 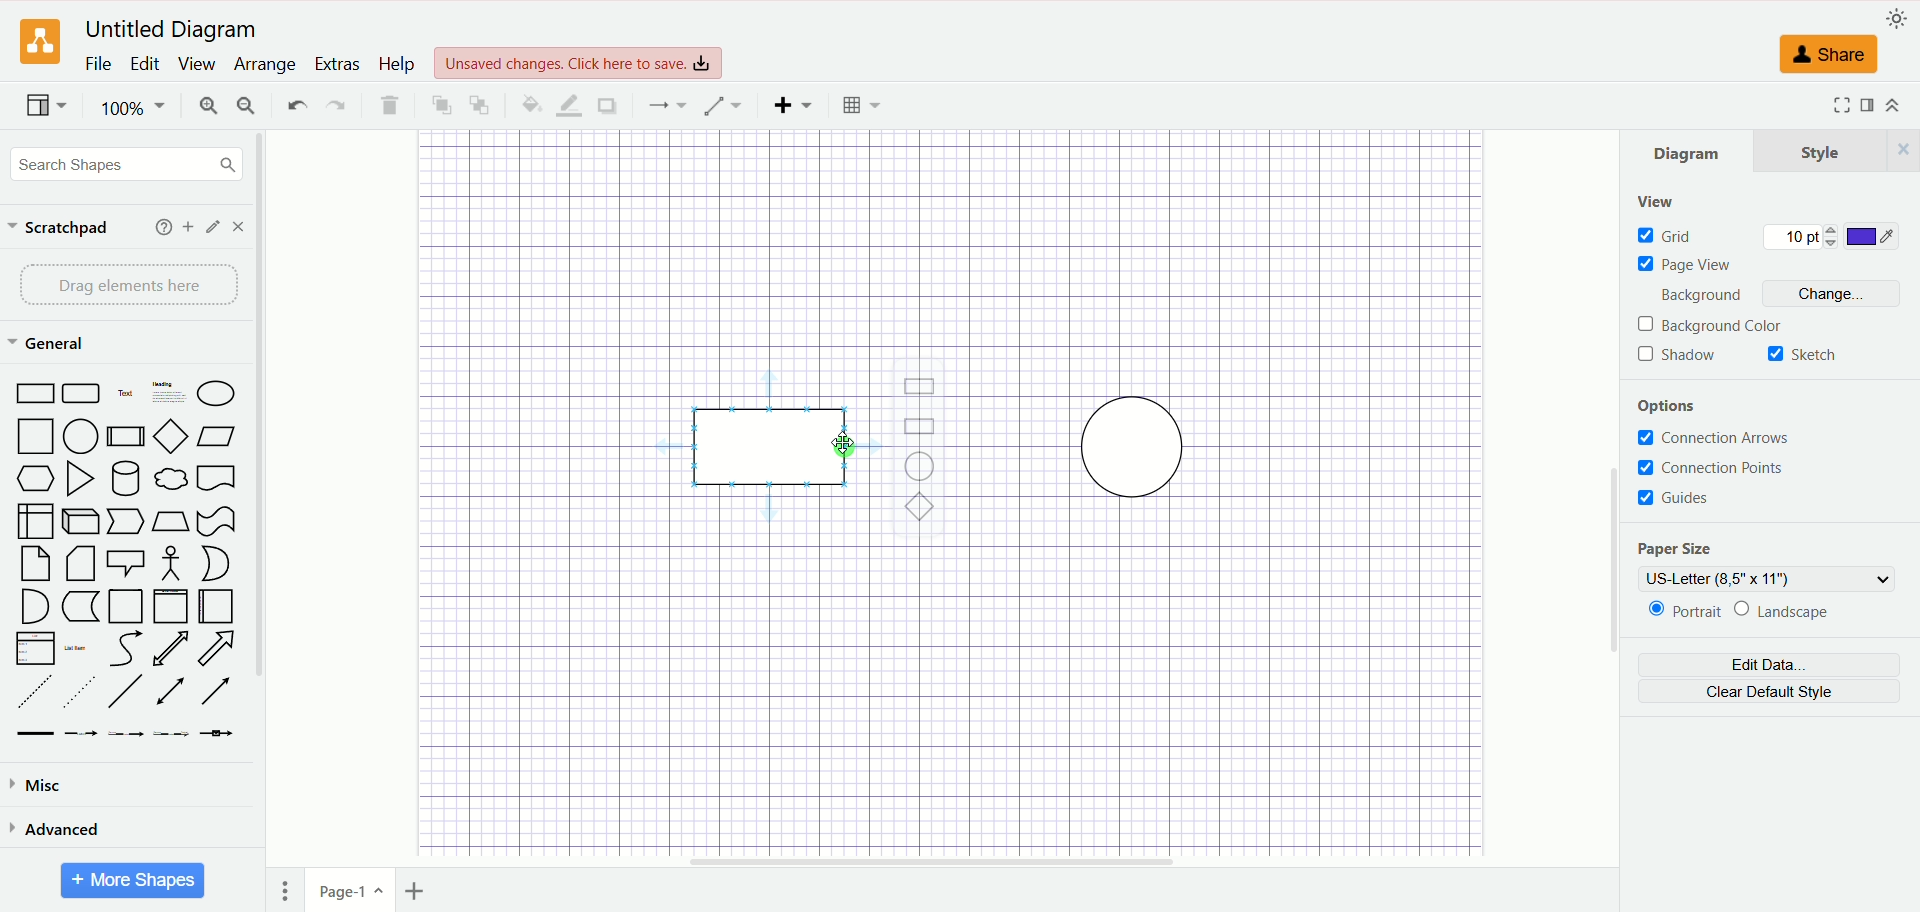 I want to click on Diamond, so click(x=920, y=509).